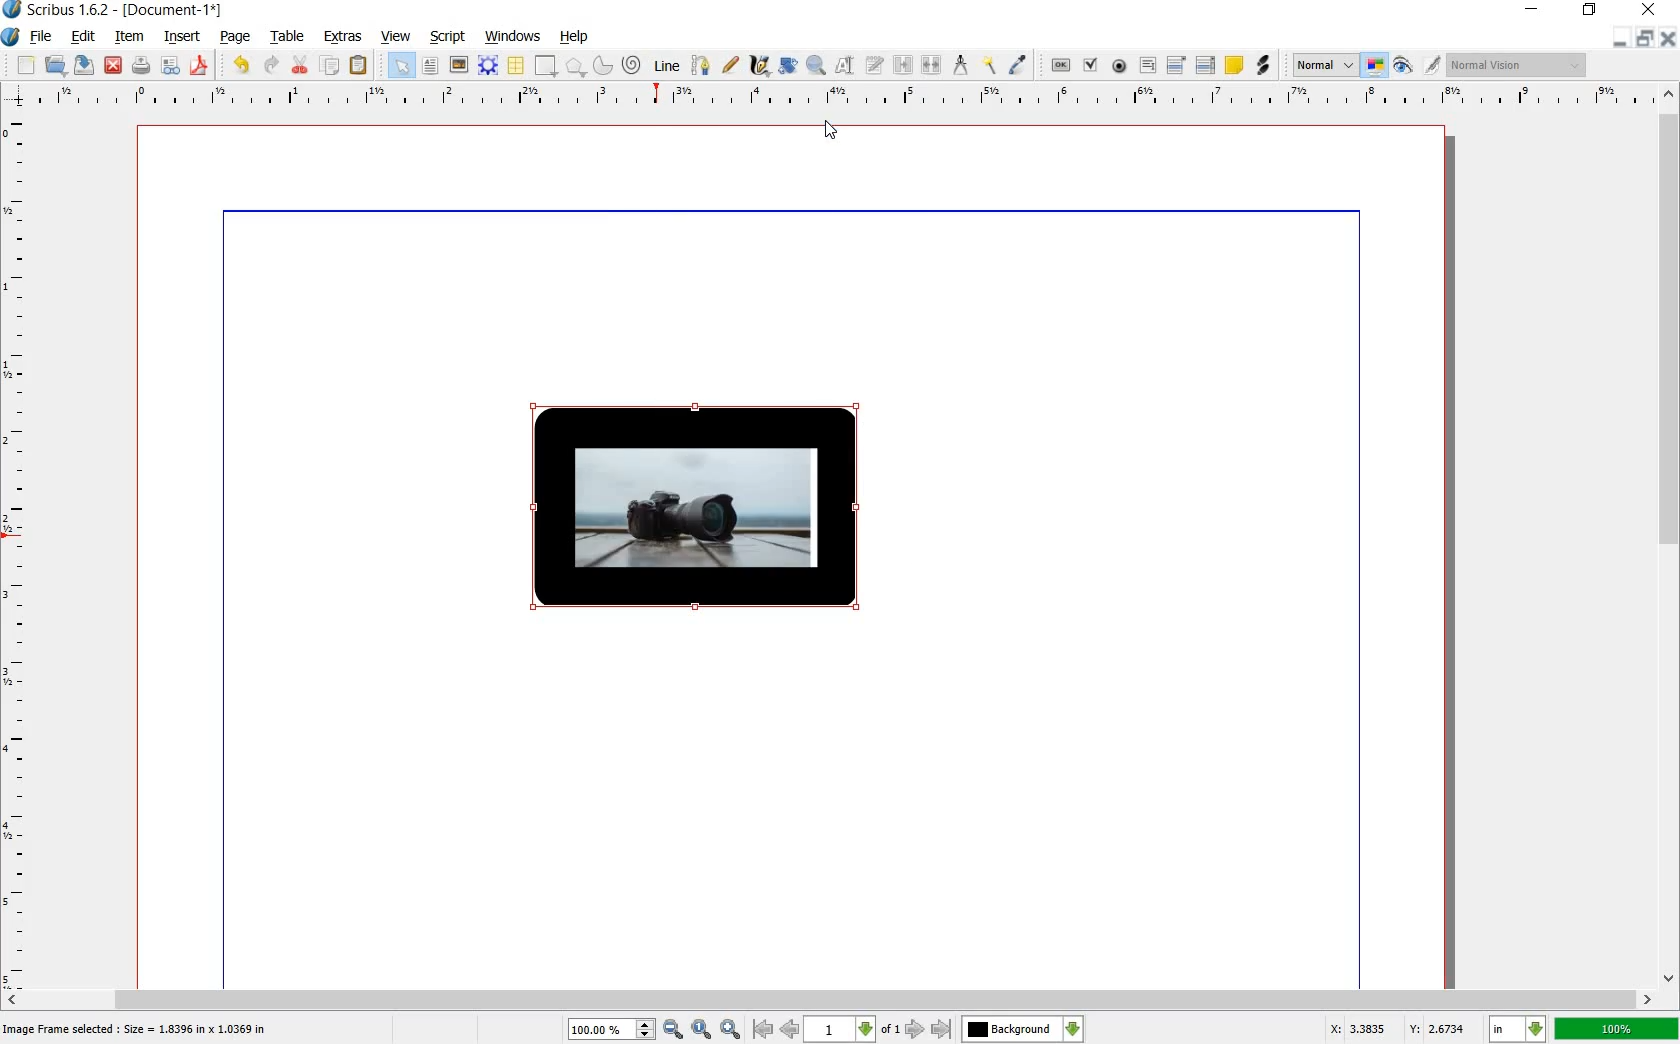  What do you see at coordinates (343, 36) in the screenshot?
I see `extras` at bounding box center [343, 36].